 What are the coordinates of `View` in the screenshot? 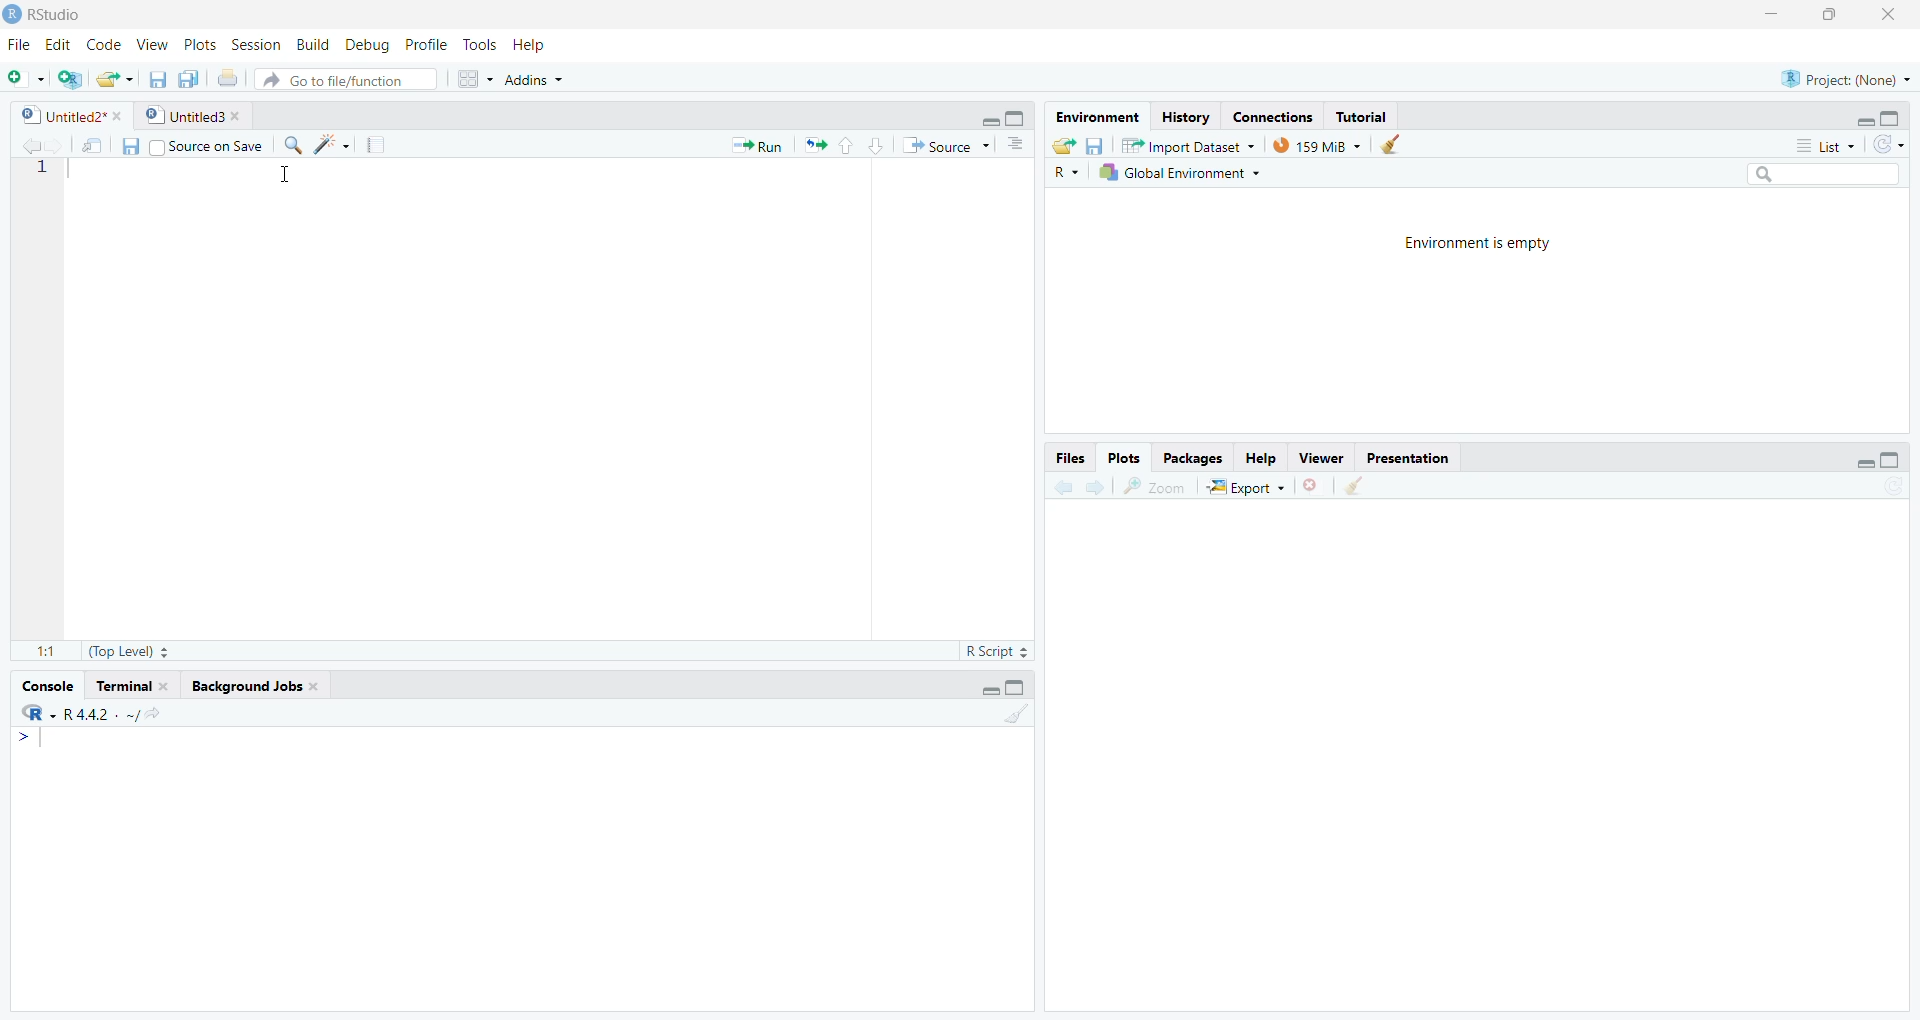 It's located at (152, 46).